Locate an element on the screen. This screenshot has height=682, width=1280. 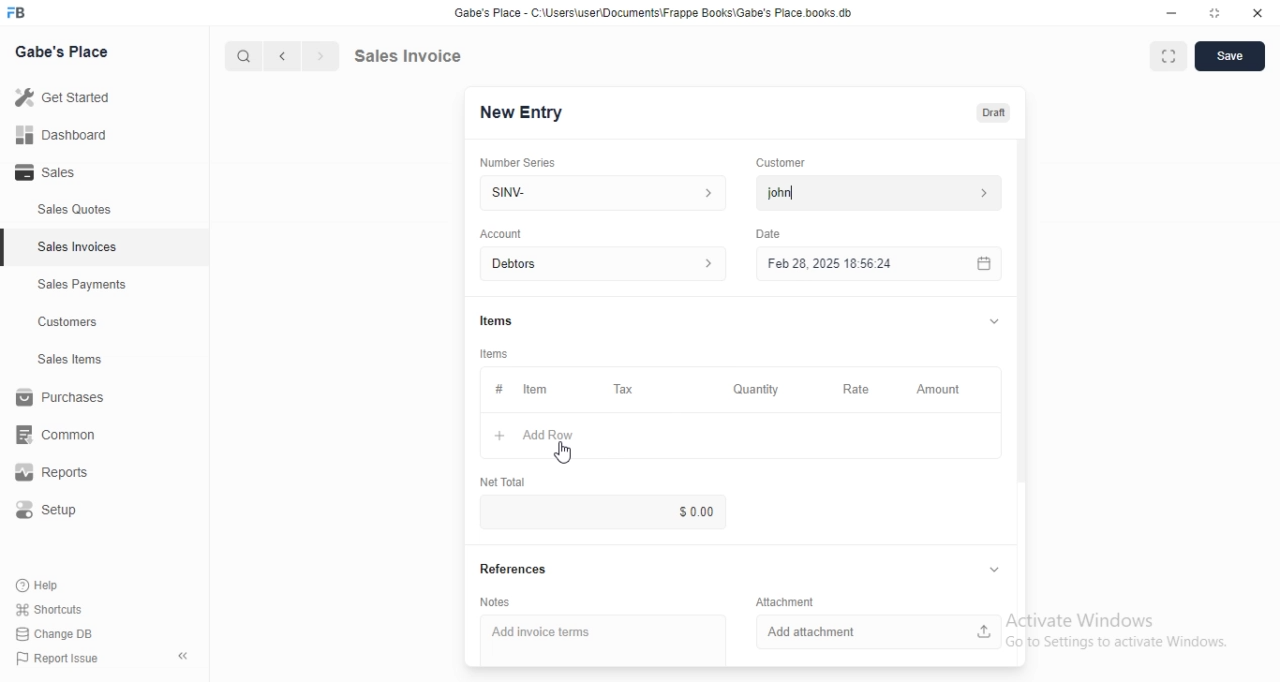
Add invoice terms is located at coordinates (603, 633).